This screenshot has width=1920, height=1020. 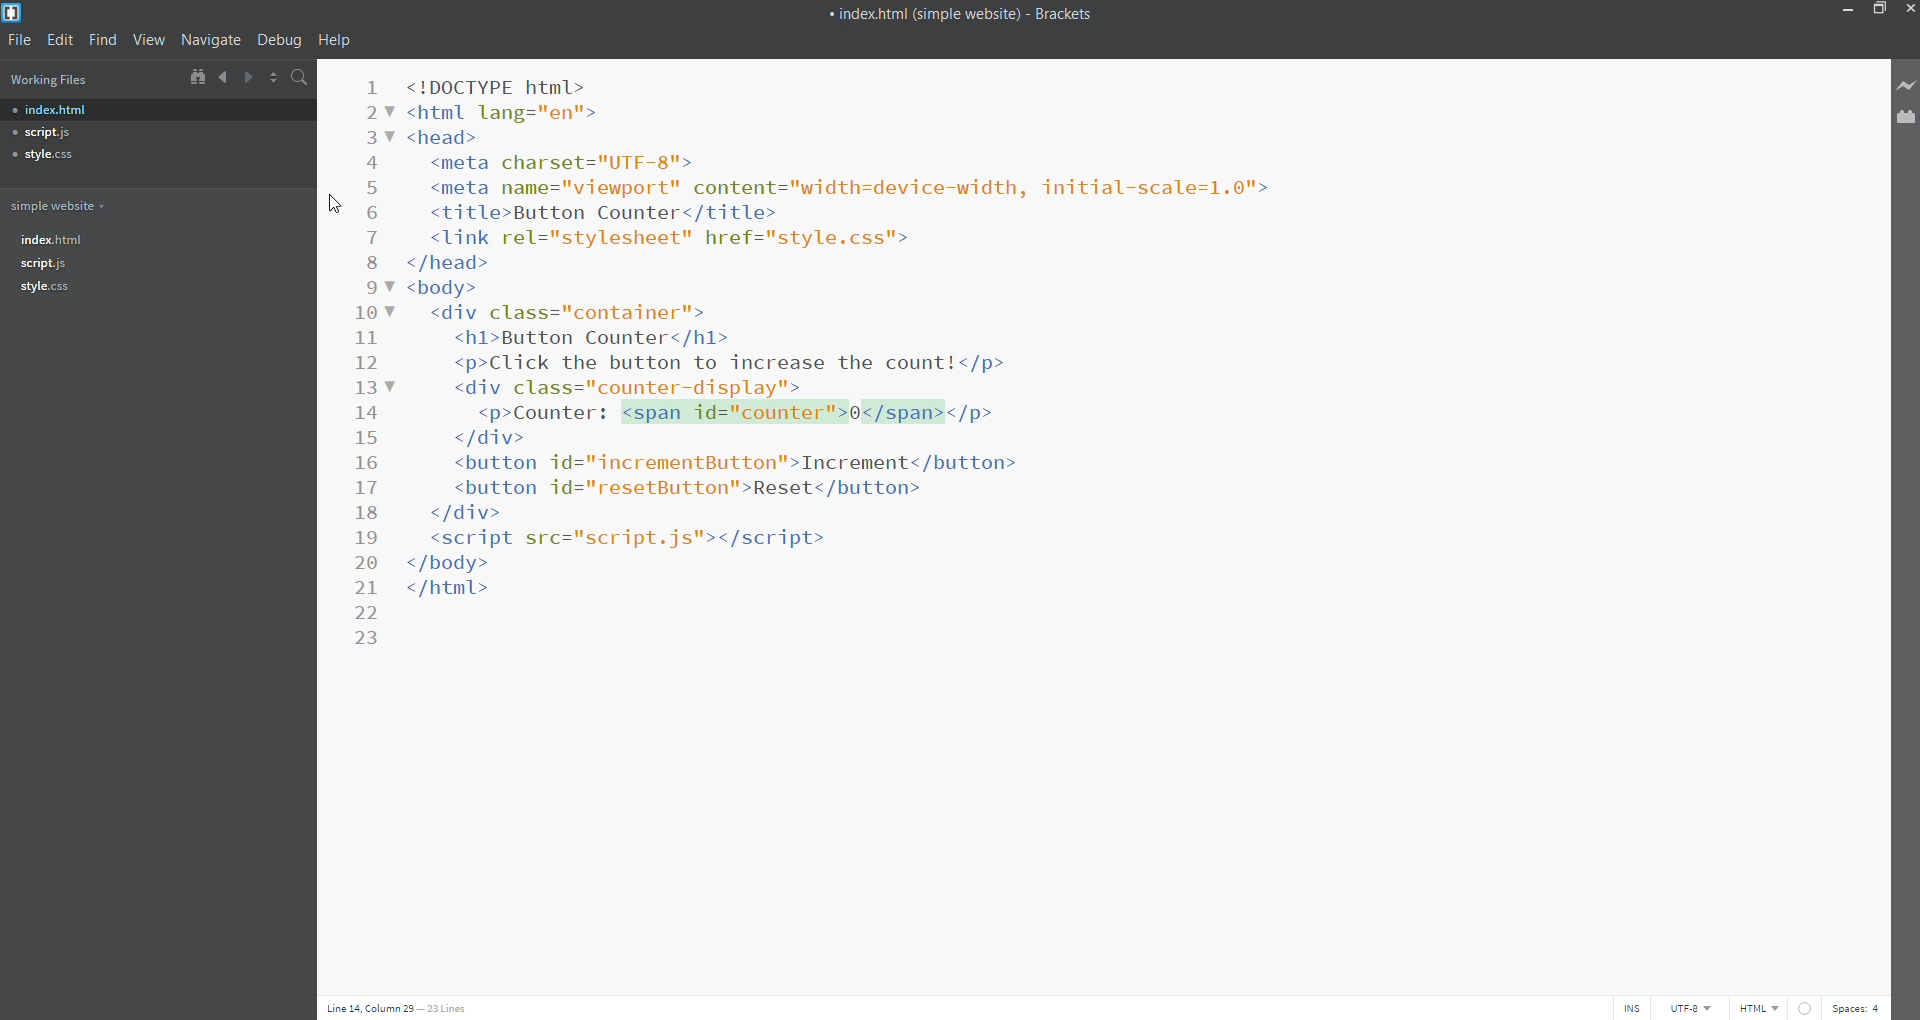 What do you see at coordinates (282, 40) in the screenshot?
I see `debug` at bounding box center [282, 40].